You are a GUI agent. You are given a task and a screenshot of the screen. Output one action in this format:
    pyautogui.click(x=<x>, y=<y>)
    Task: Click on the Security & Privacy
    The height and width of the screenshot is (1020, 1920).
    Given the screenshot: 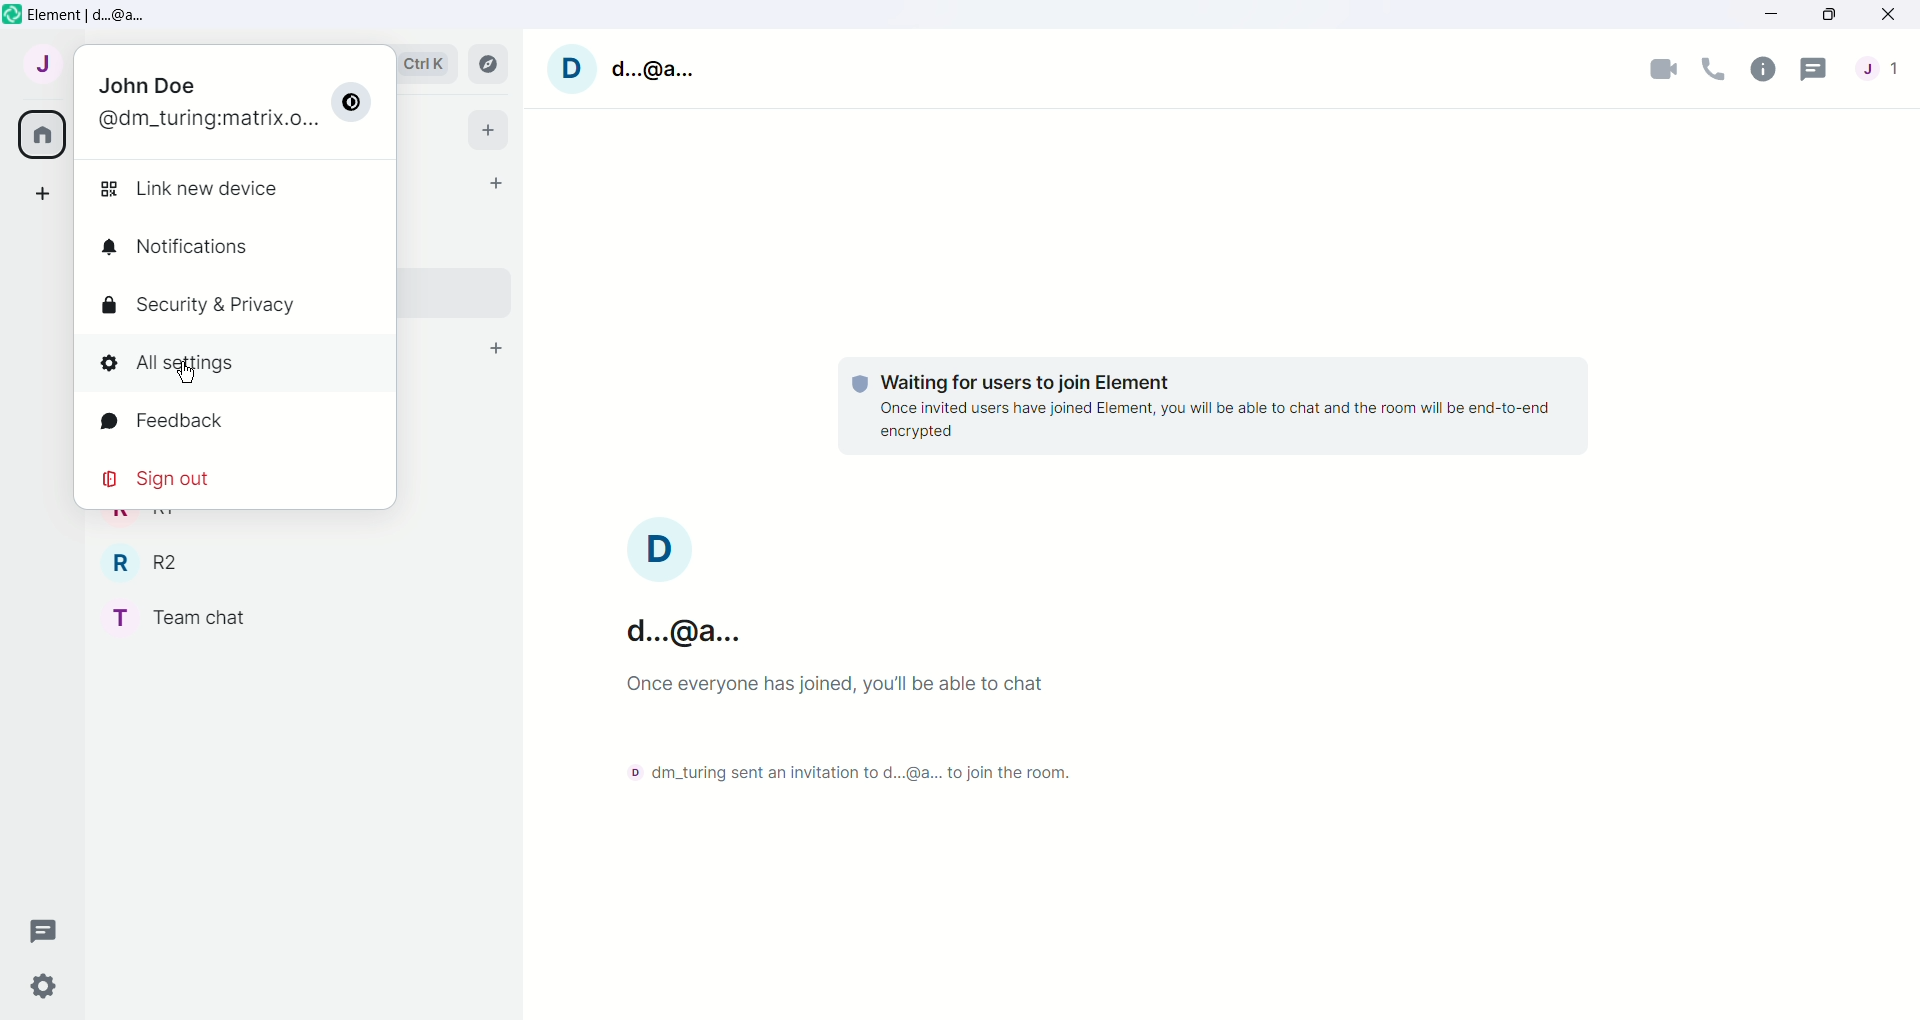 What is the action you would take?
    pyautogui.click(x=236, y=305)
    